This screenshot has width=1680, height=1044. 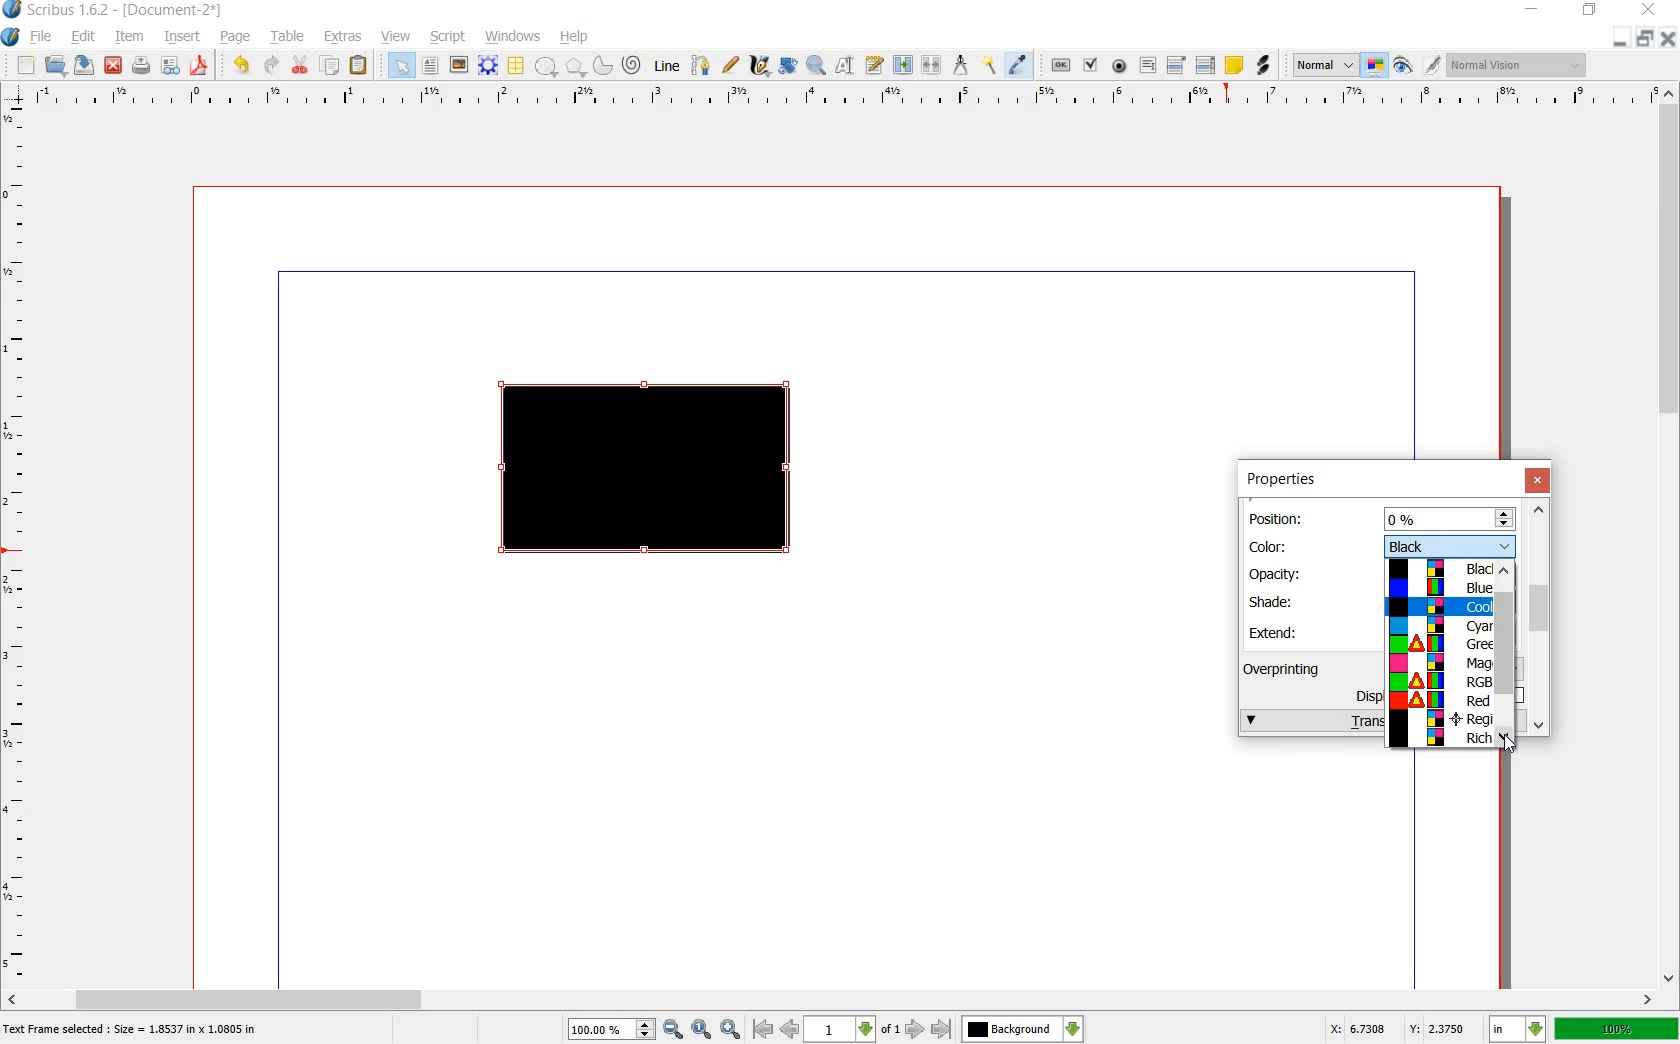 What do you see at coordinates (845, 66) in the screenshot?
I see `edit contents of frame` at bounding box center [845, 66].